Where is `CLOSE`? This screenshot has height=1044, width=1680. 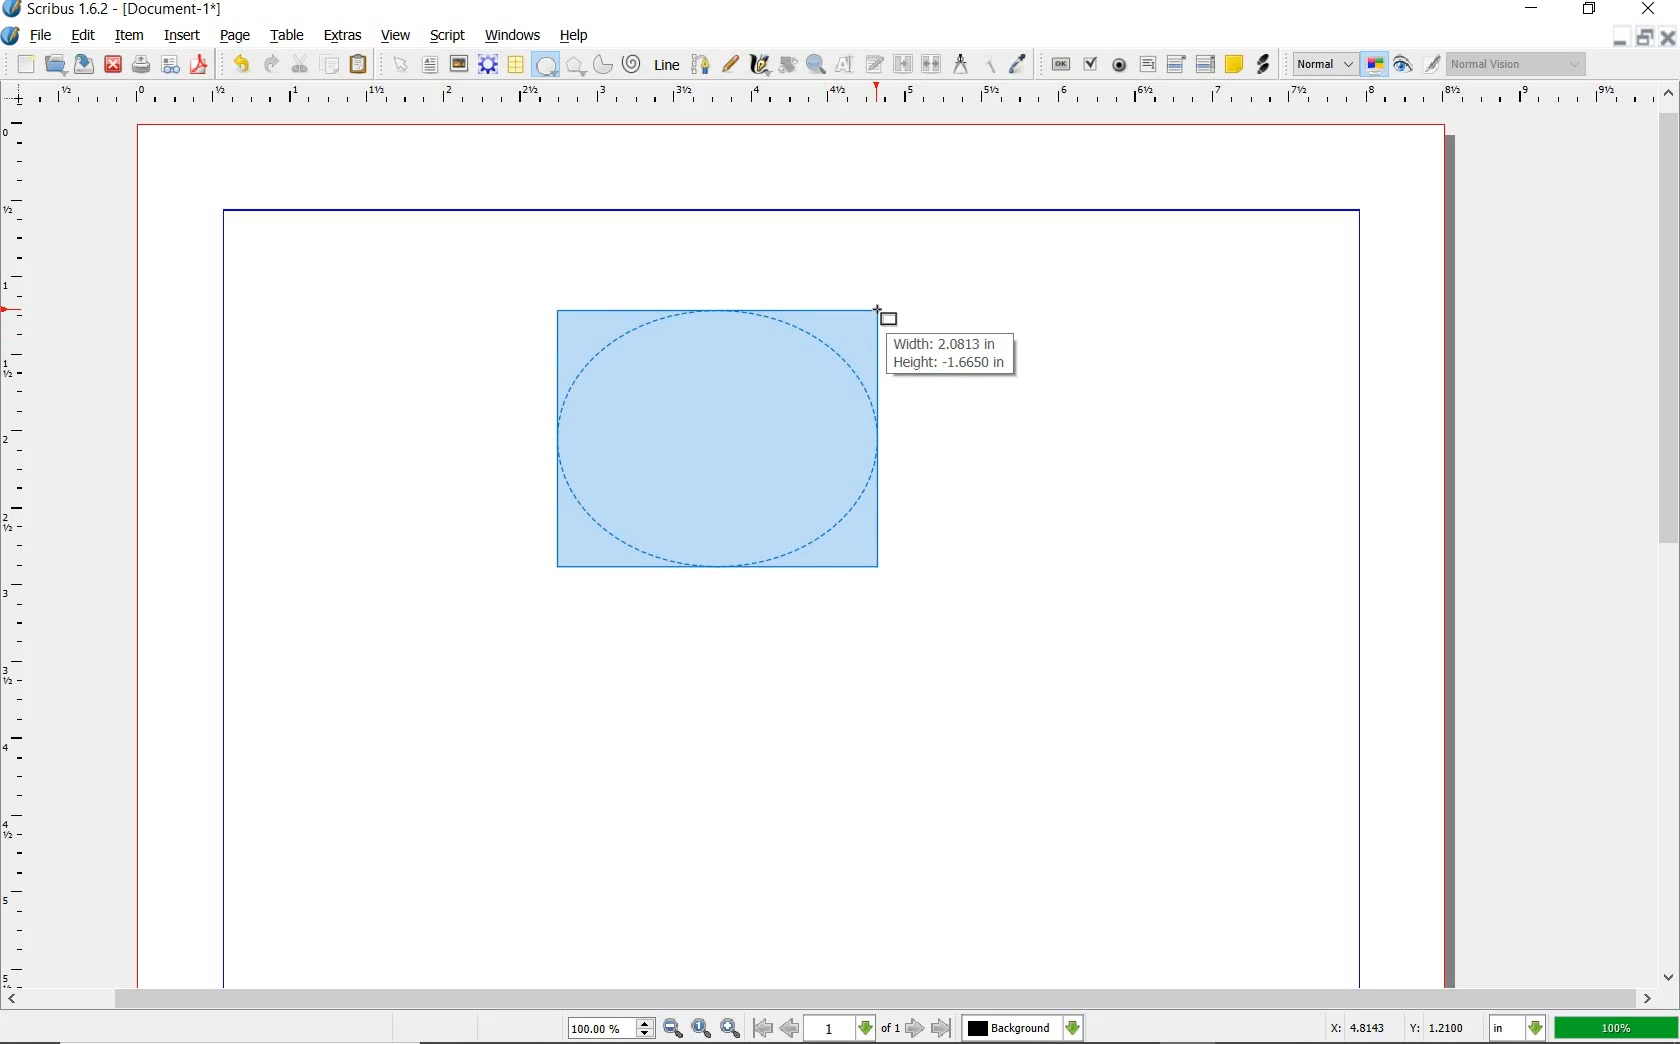 CLOSE is located at coordinates (113, 65).